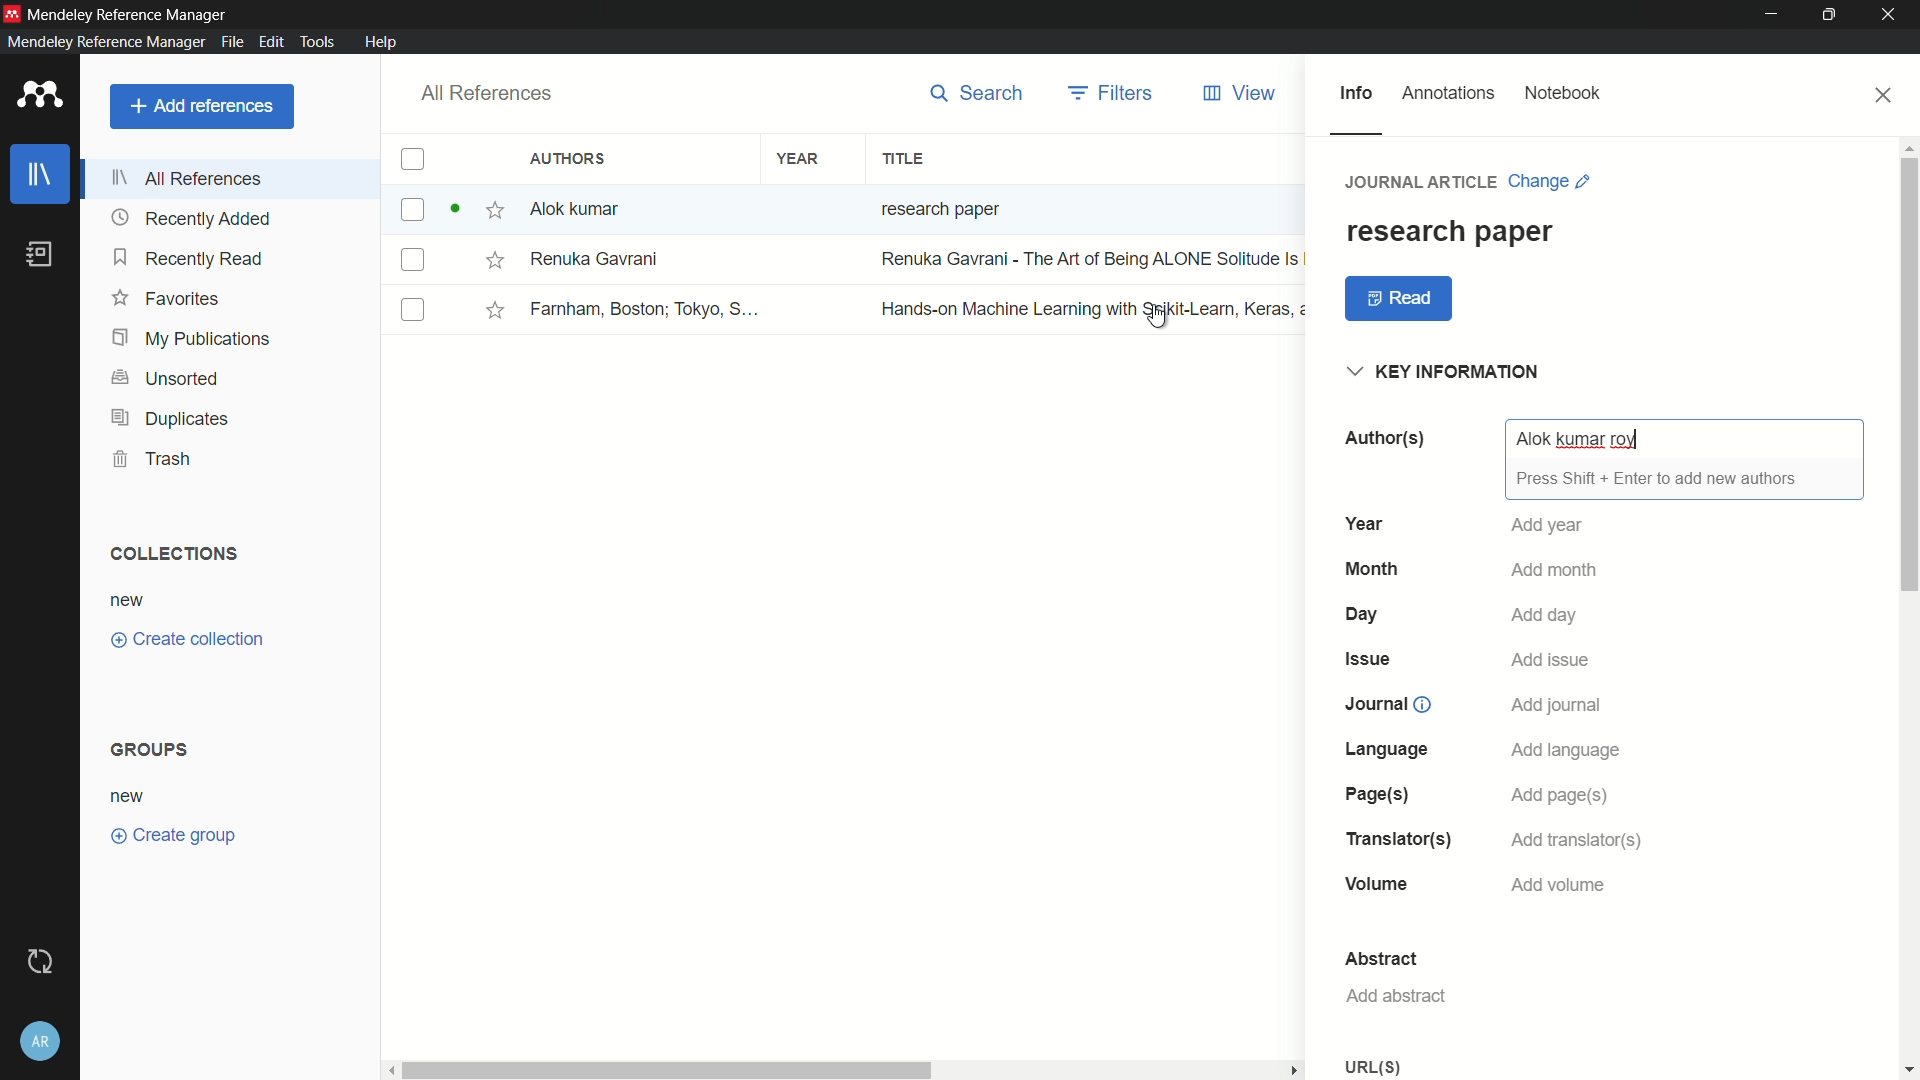 The height and width of the screenshot is (1080, 1920). I want to click on book, so click(44, 255).